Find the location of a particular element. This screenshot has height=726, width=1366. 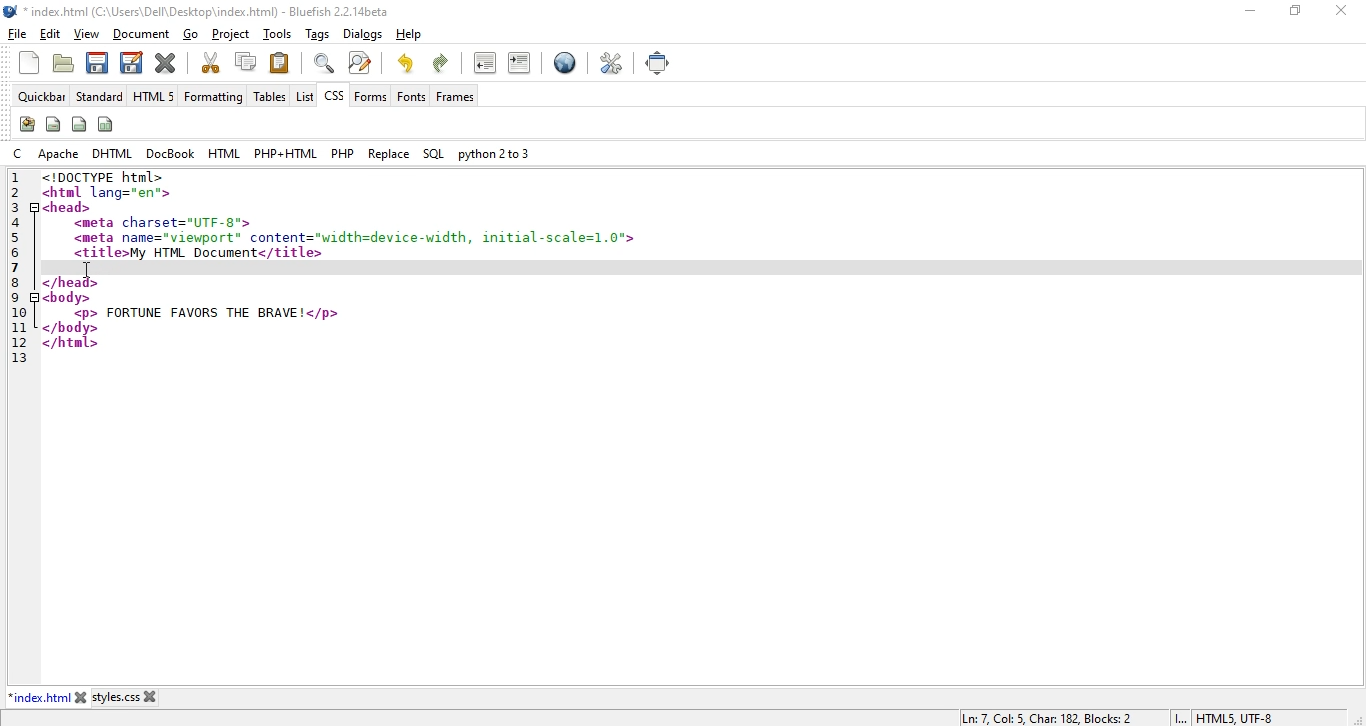

12 is located at coordinates (15, 341).